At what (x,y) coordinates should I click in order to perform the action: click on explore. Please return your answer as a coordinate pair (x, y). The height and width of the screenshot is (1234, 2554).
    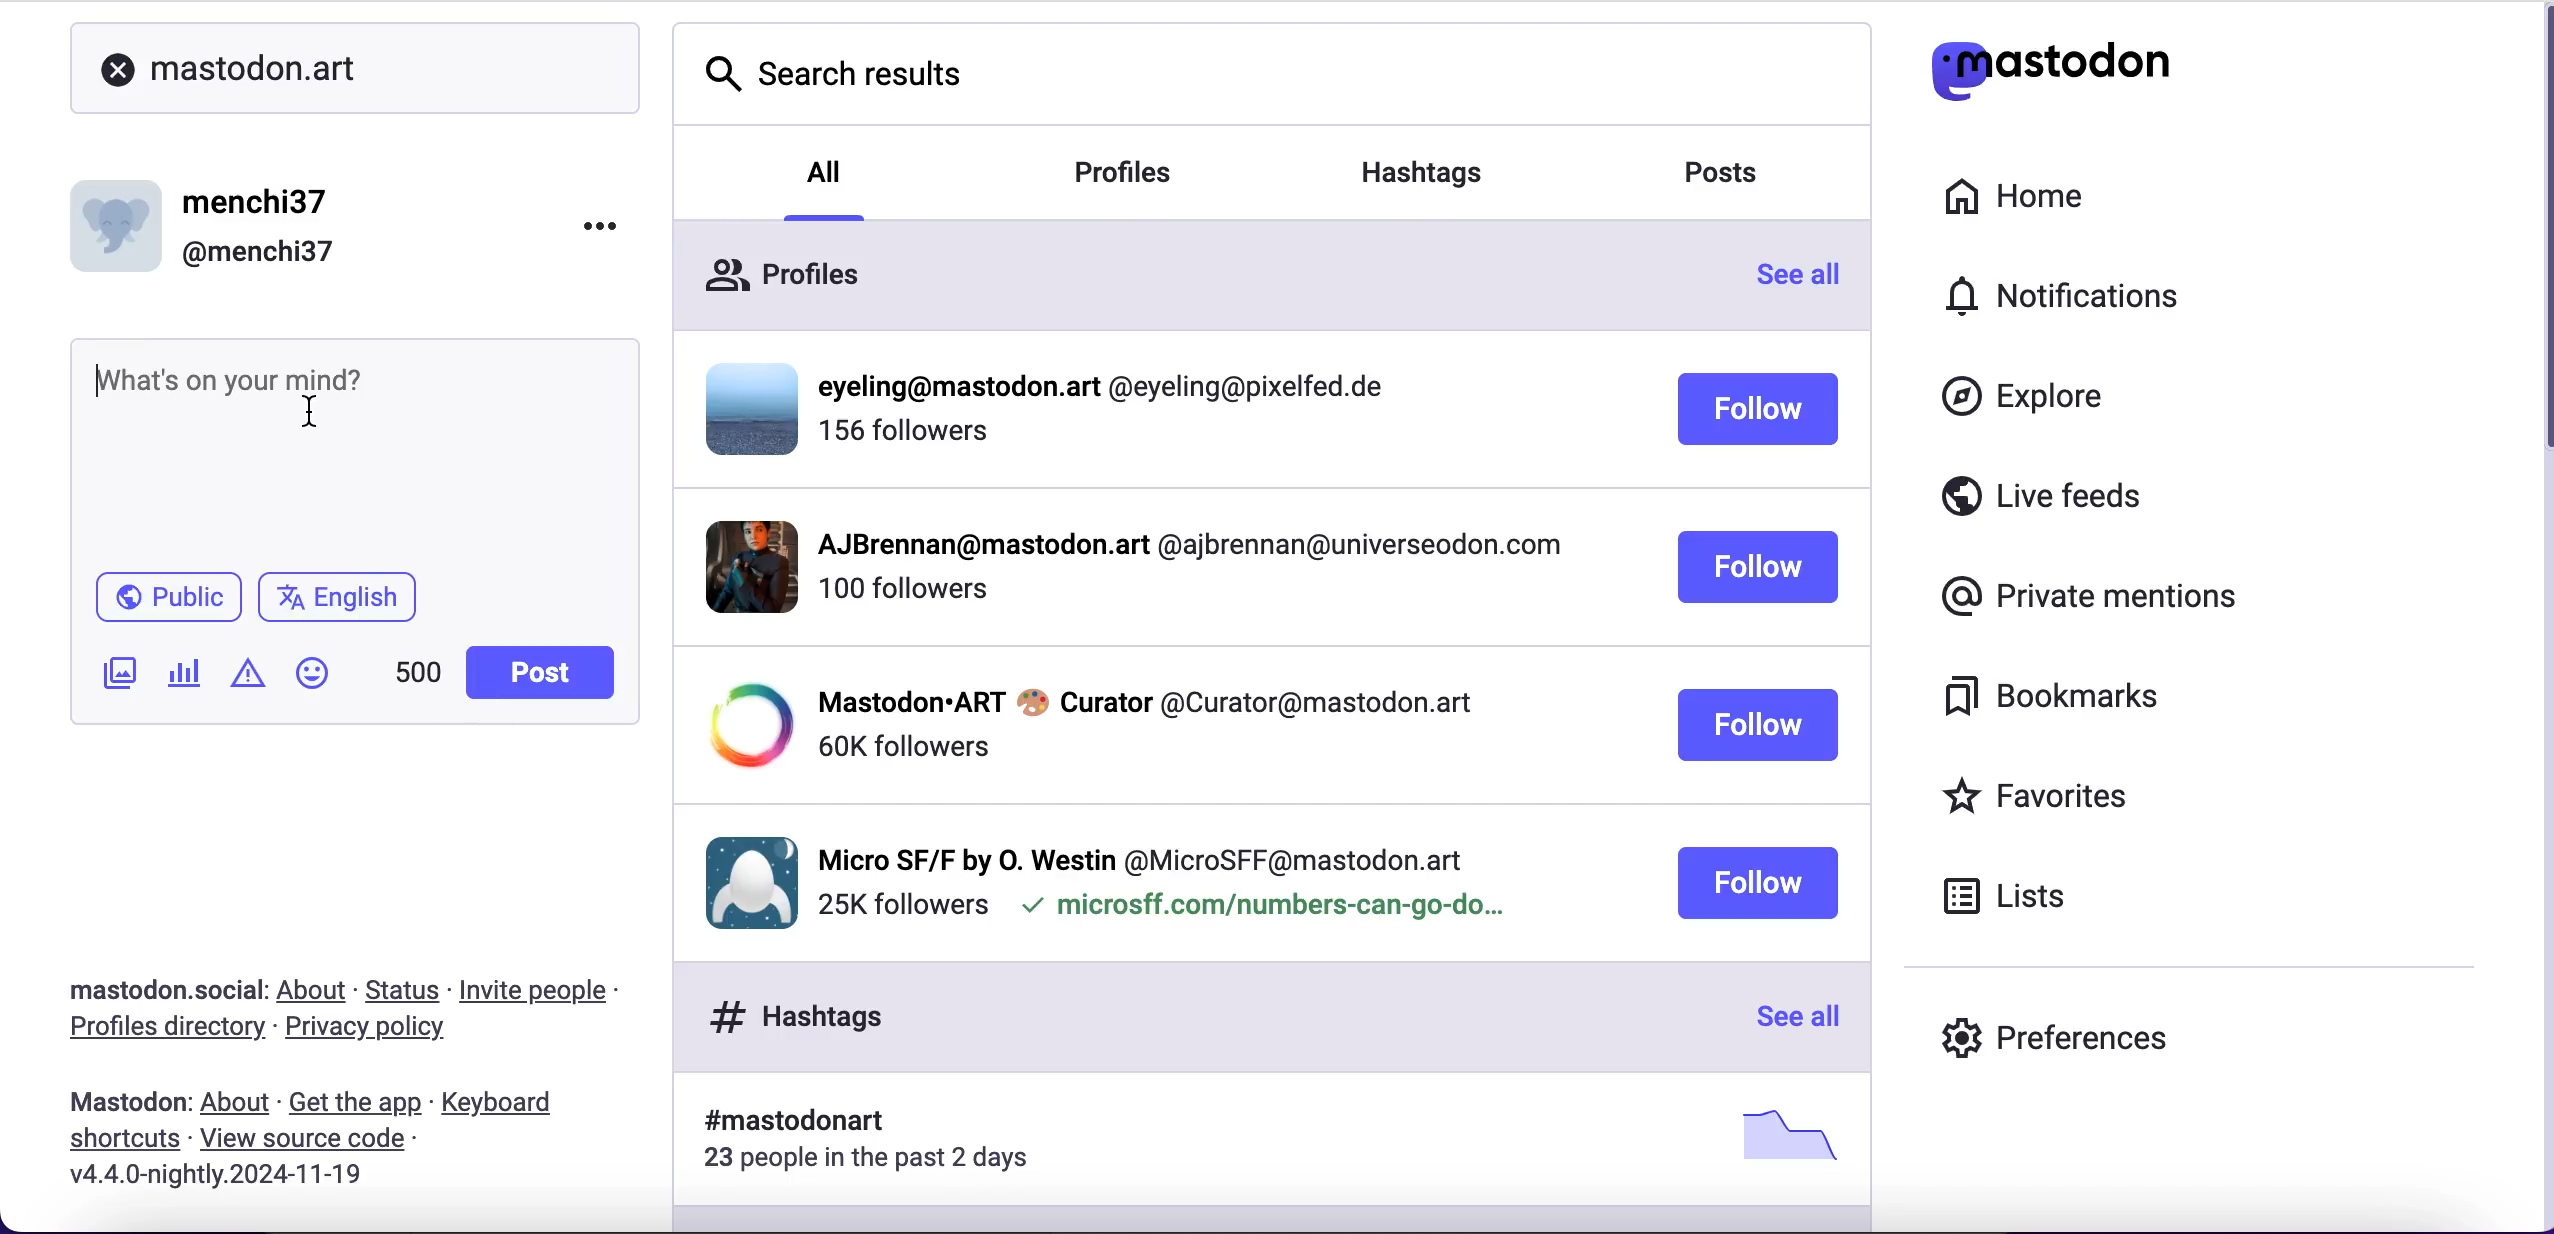
    Looking at the image, I should click on (2014, 398).